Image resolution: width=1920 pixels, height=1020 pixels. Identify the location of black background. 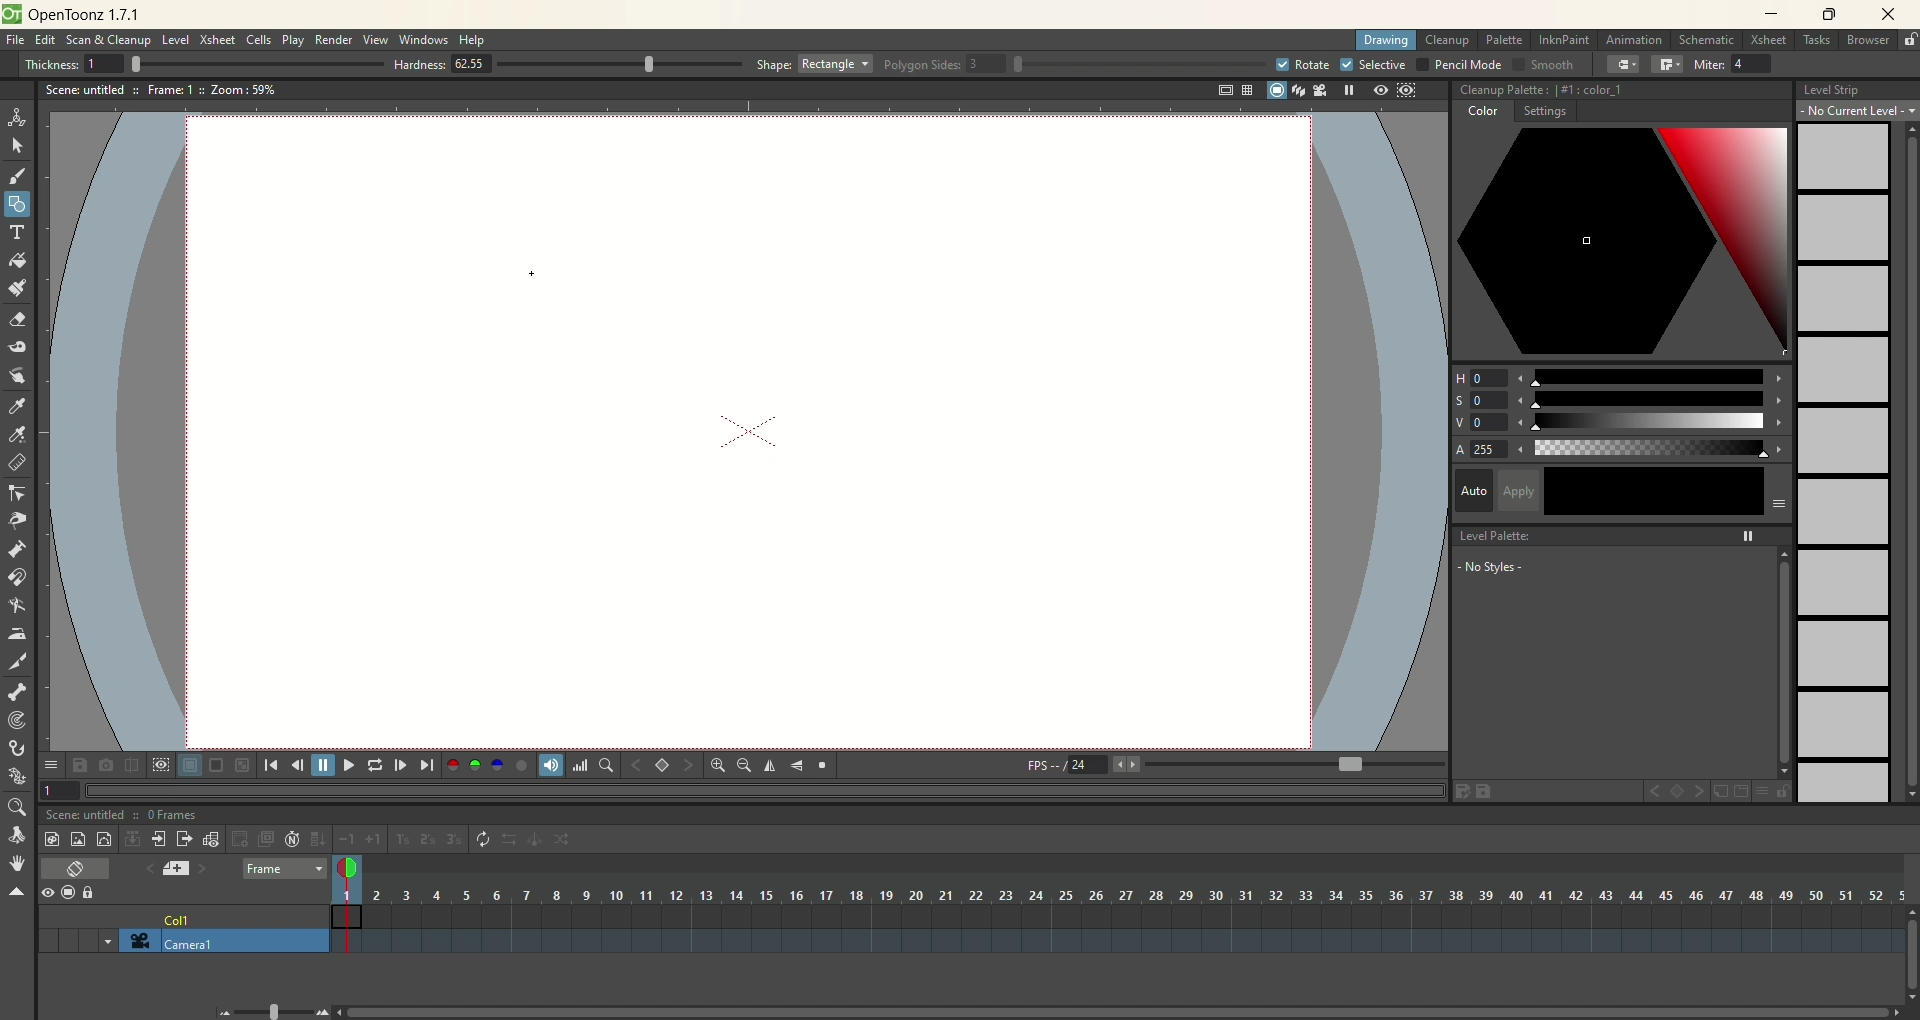
(216, 766).